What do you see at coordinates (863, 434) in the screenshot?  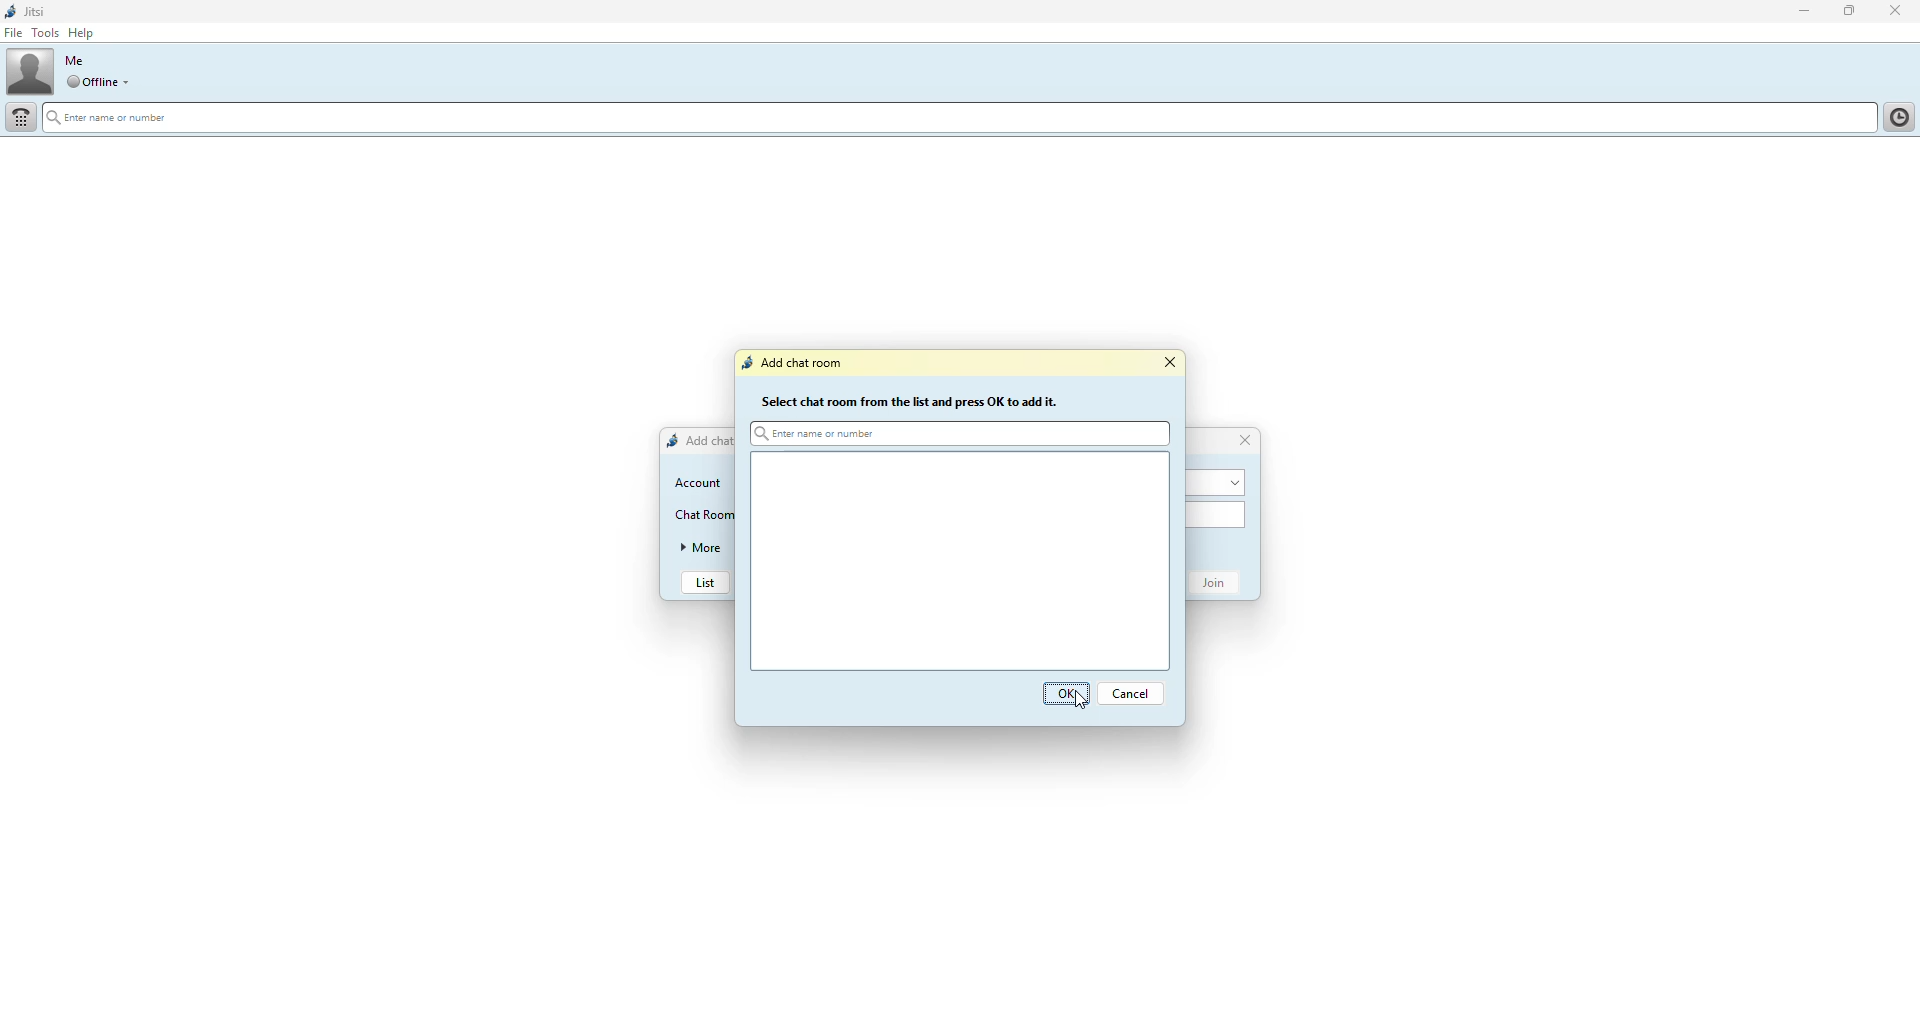 I see `Enter name or number` at bounding box center [863, 434].